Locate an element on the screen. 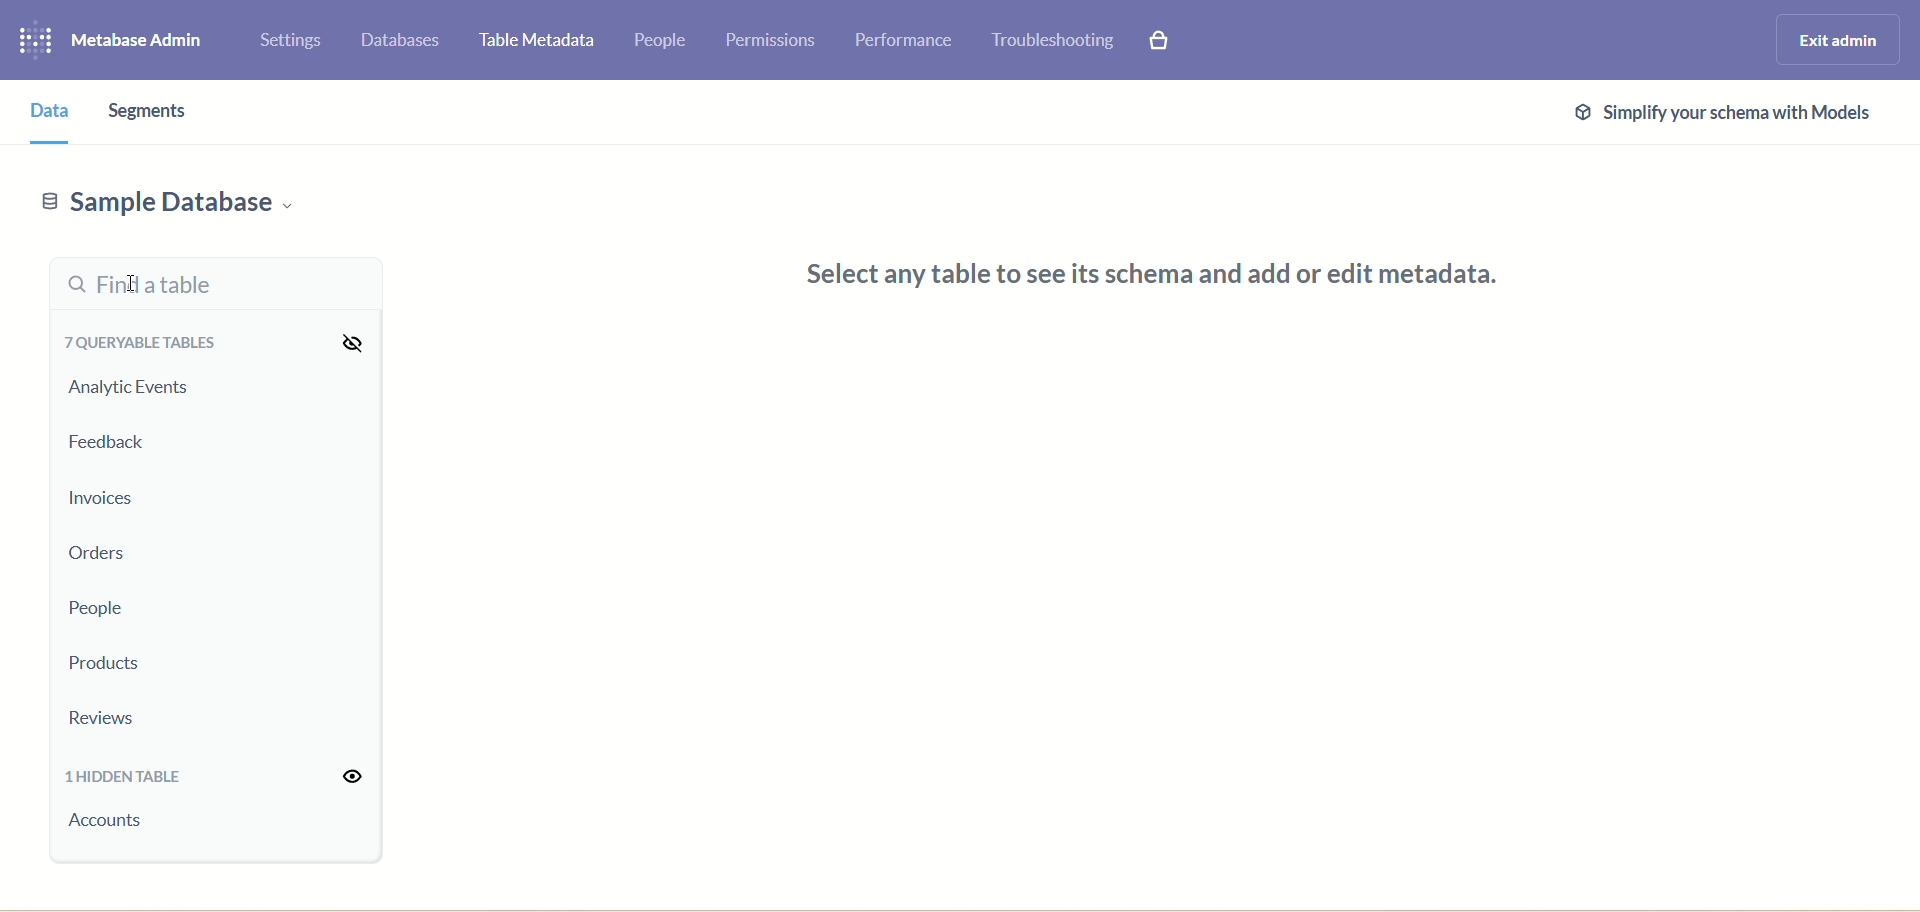 This screenshot has height=912, width=1920. orders is located at coordinates (97, 553).